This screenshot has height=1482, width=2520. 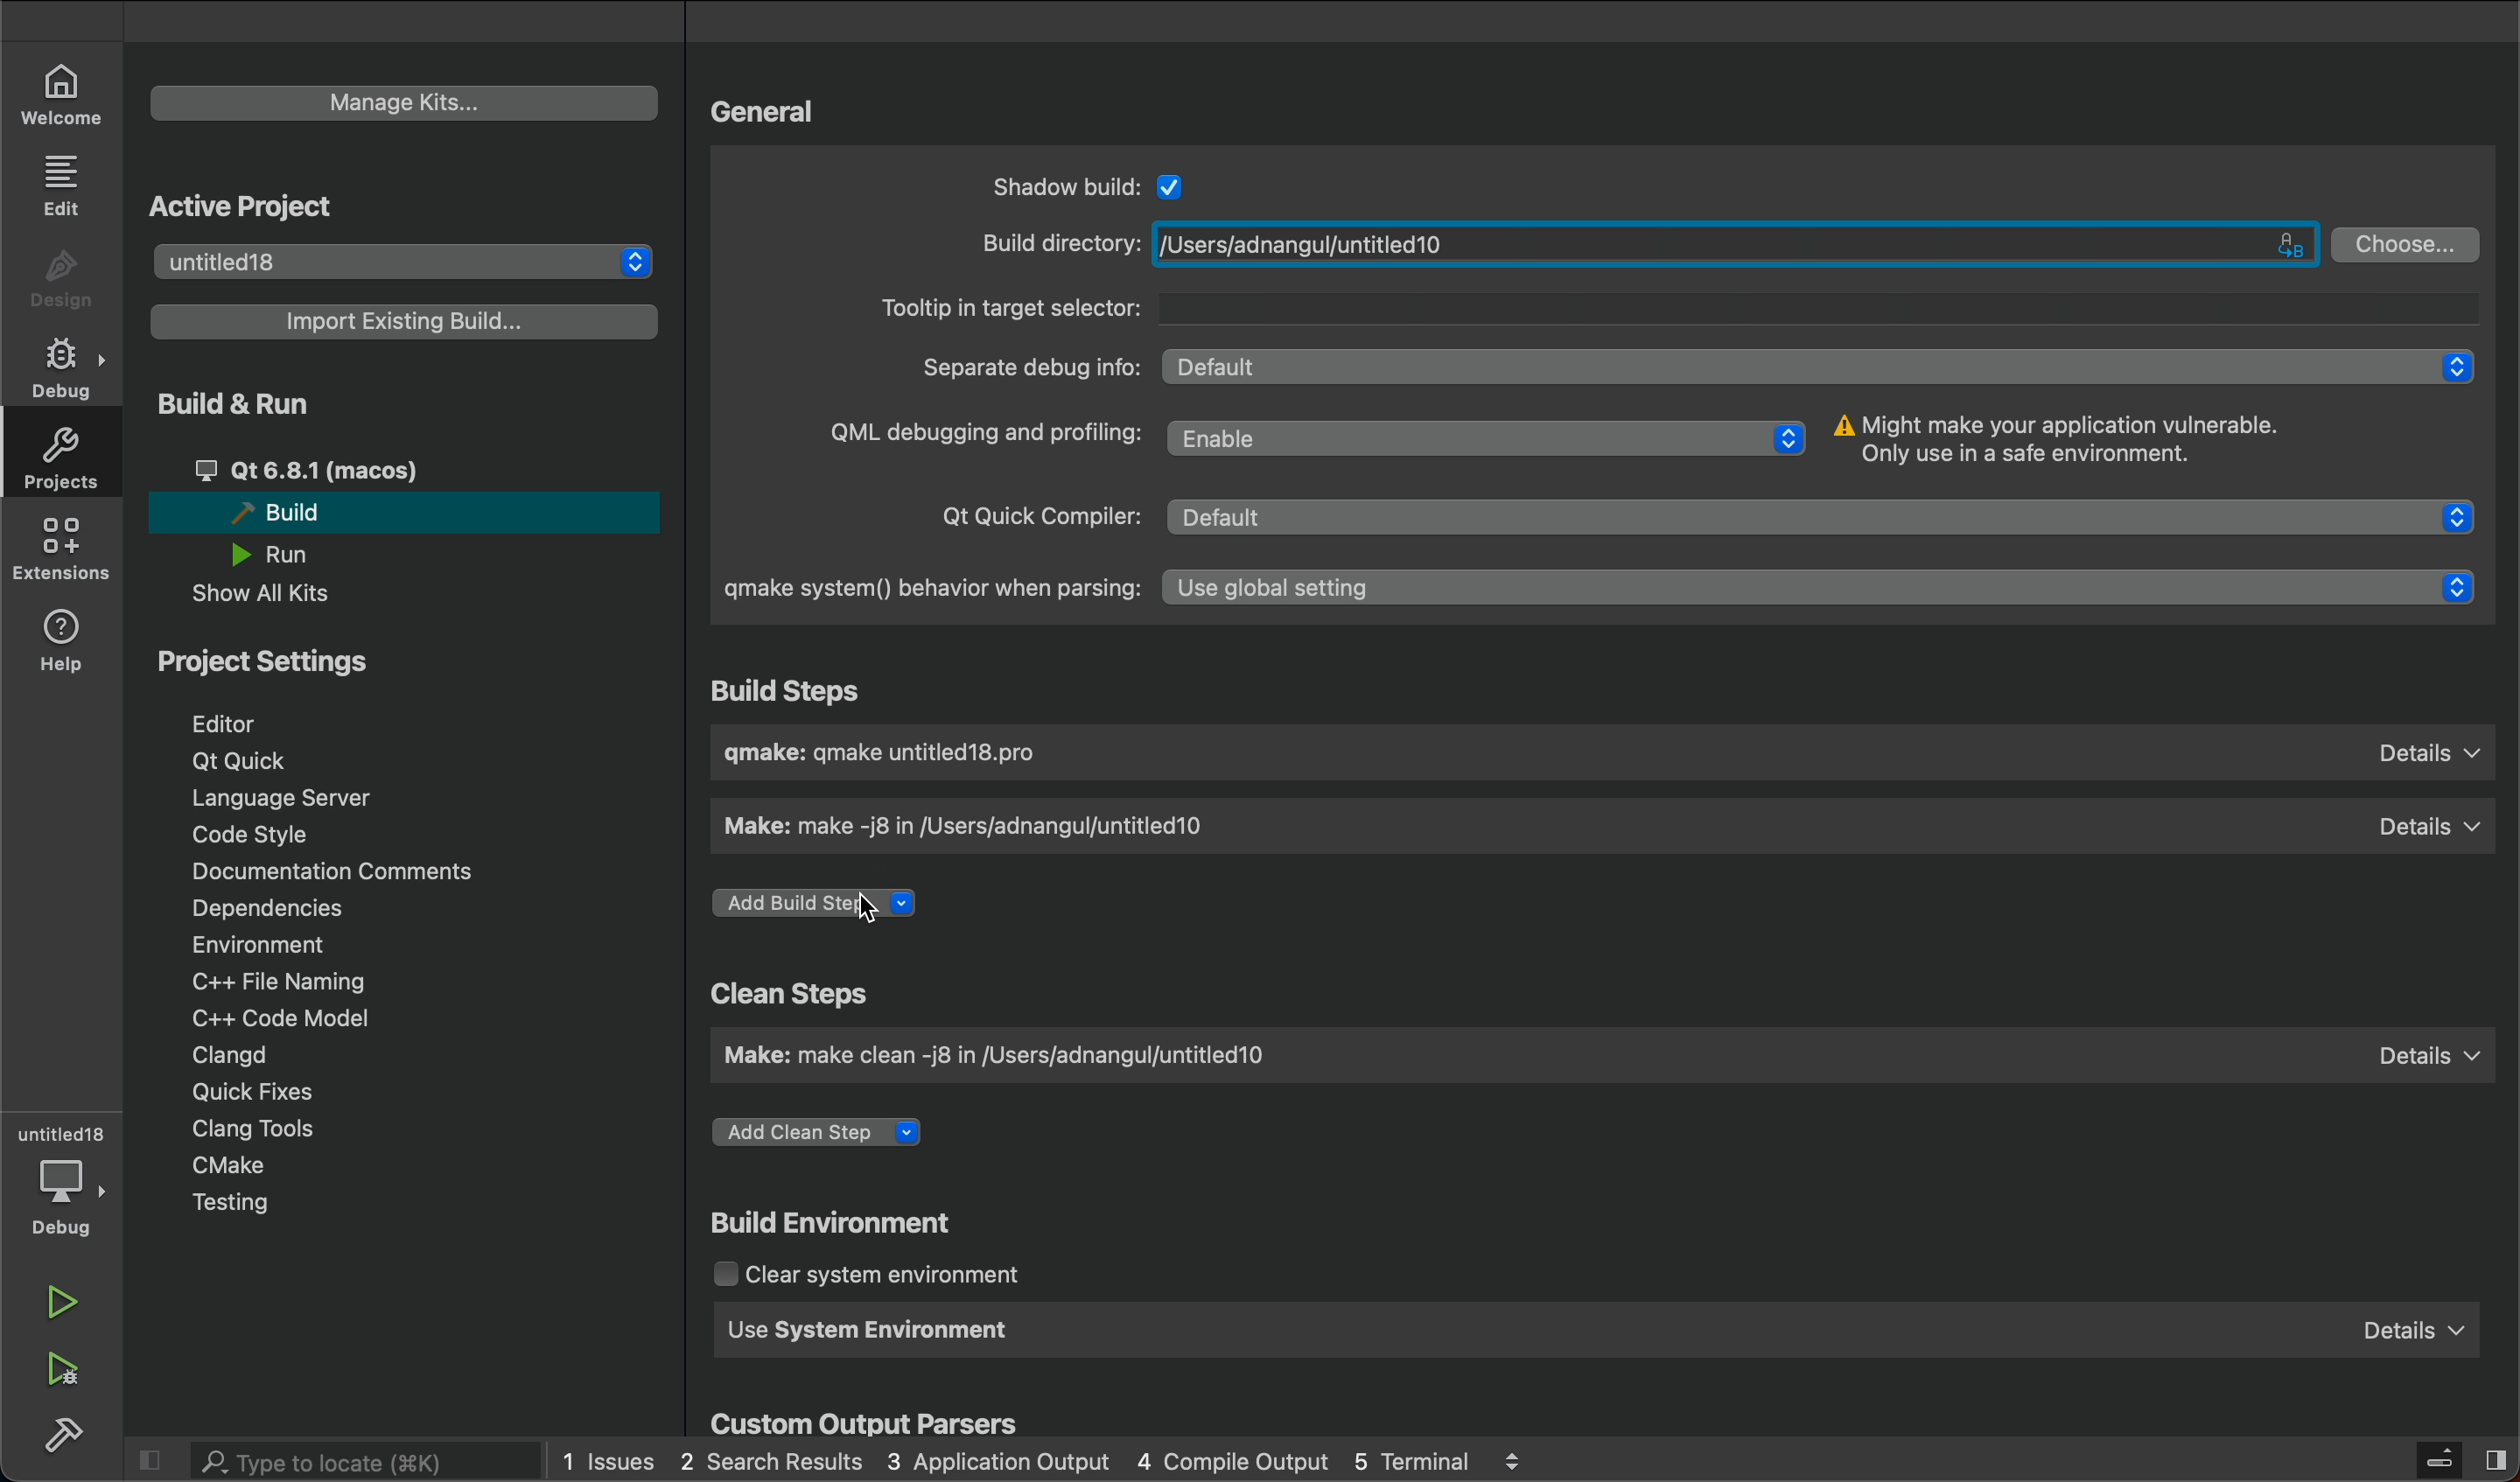 What do you see at coordinates (64, 278) in the screenshot?
I see `design` at bounding box center [64, 278].